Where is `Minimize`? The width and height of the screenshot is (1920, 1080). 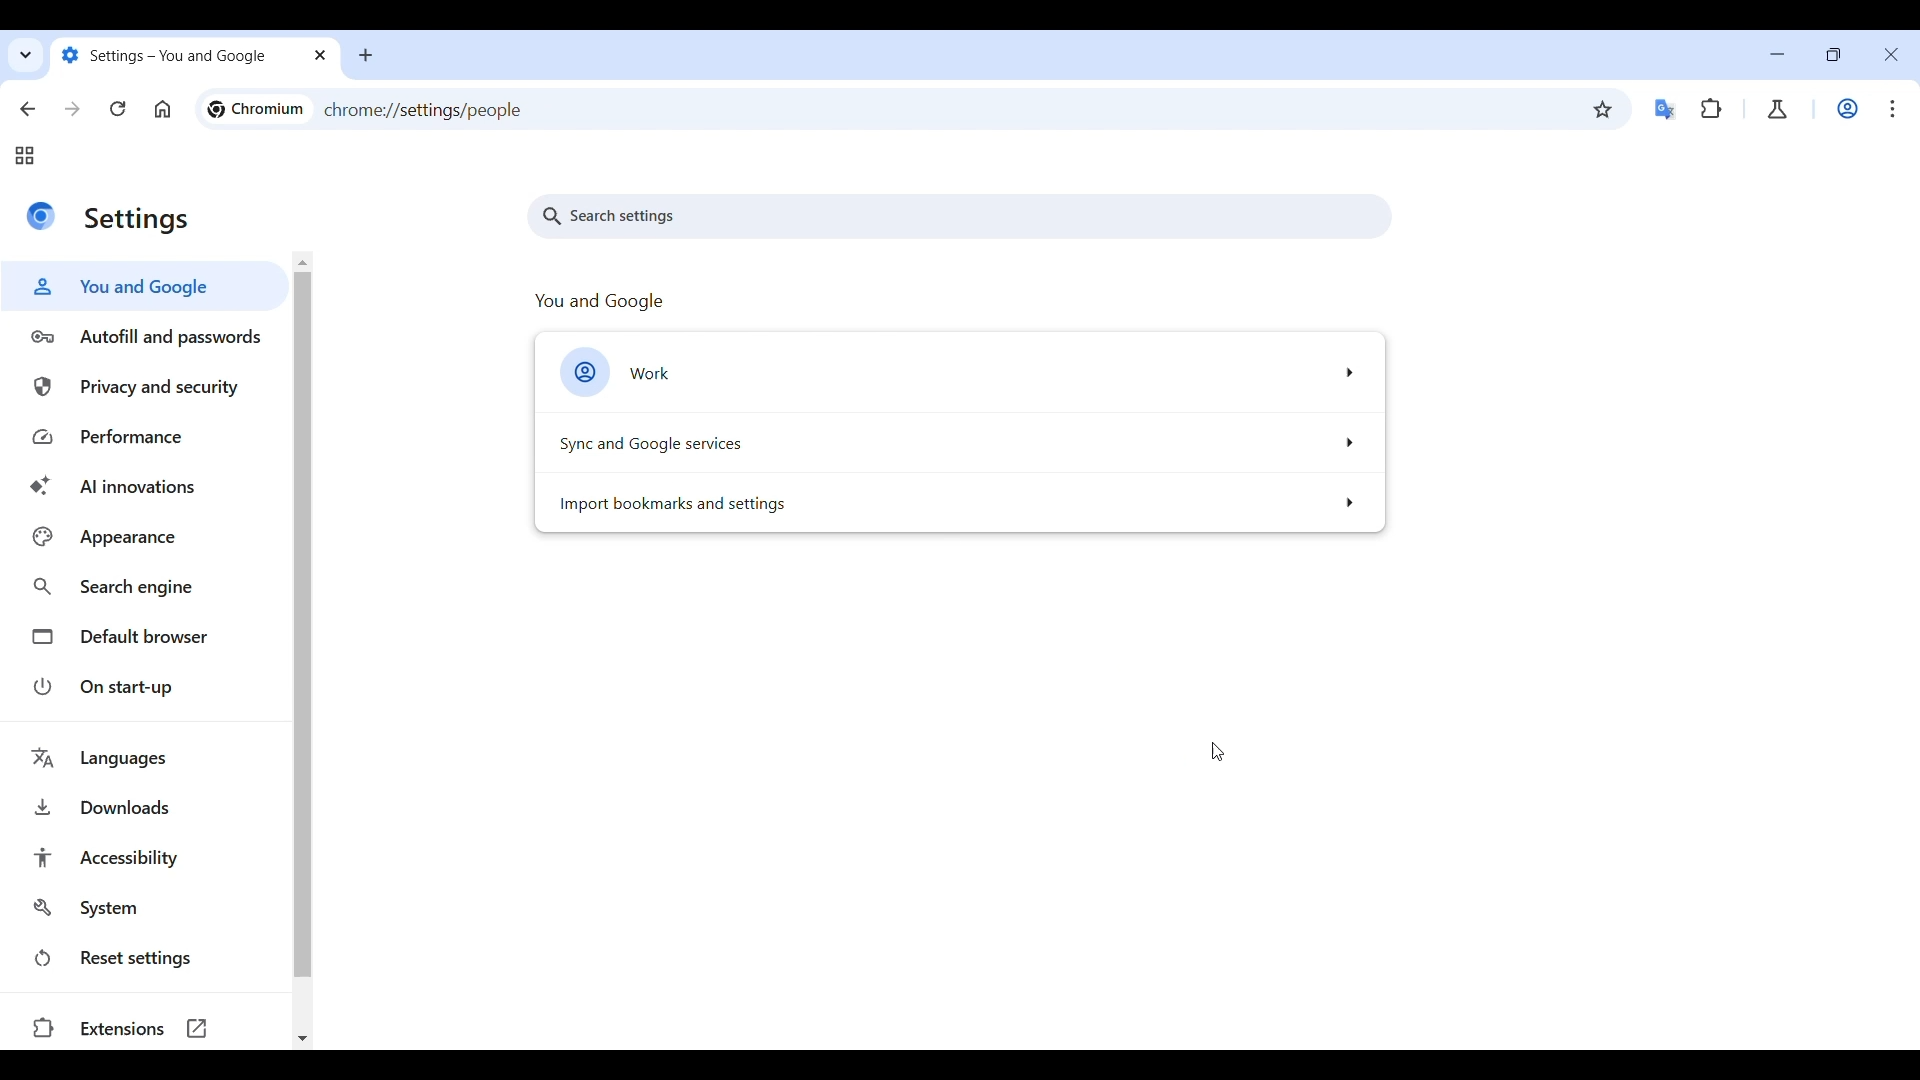
Minimize is located at coordinates (1777, 54).